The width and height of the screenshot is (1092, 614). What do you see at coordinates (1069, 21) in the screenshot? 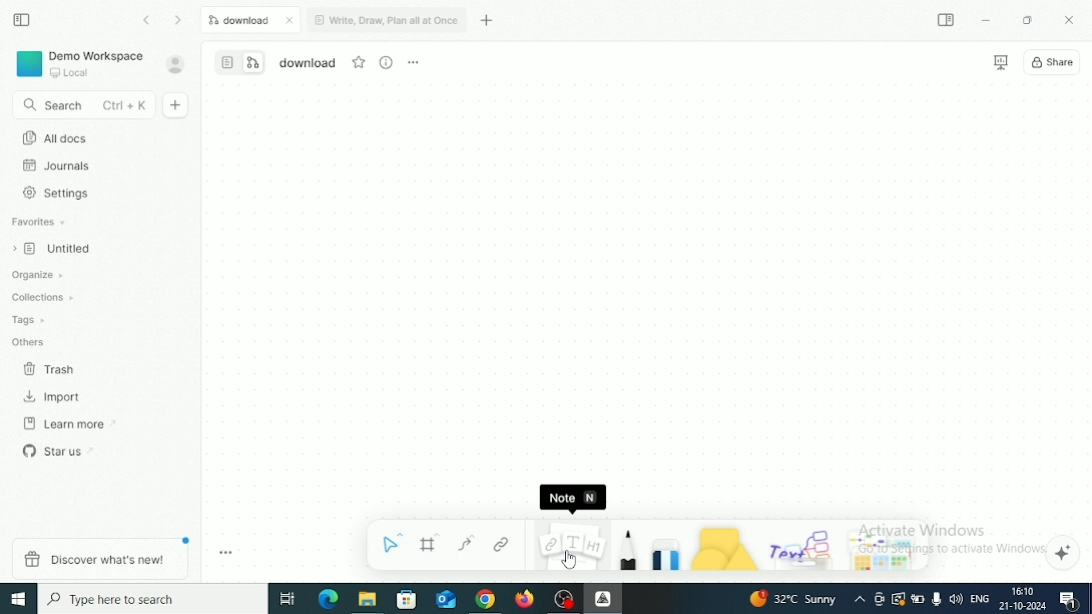
I see `Close` at bounding box center [1069, 21].